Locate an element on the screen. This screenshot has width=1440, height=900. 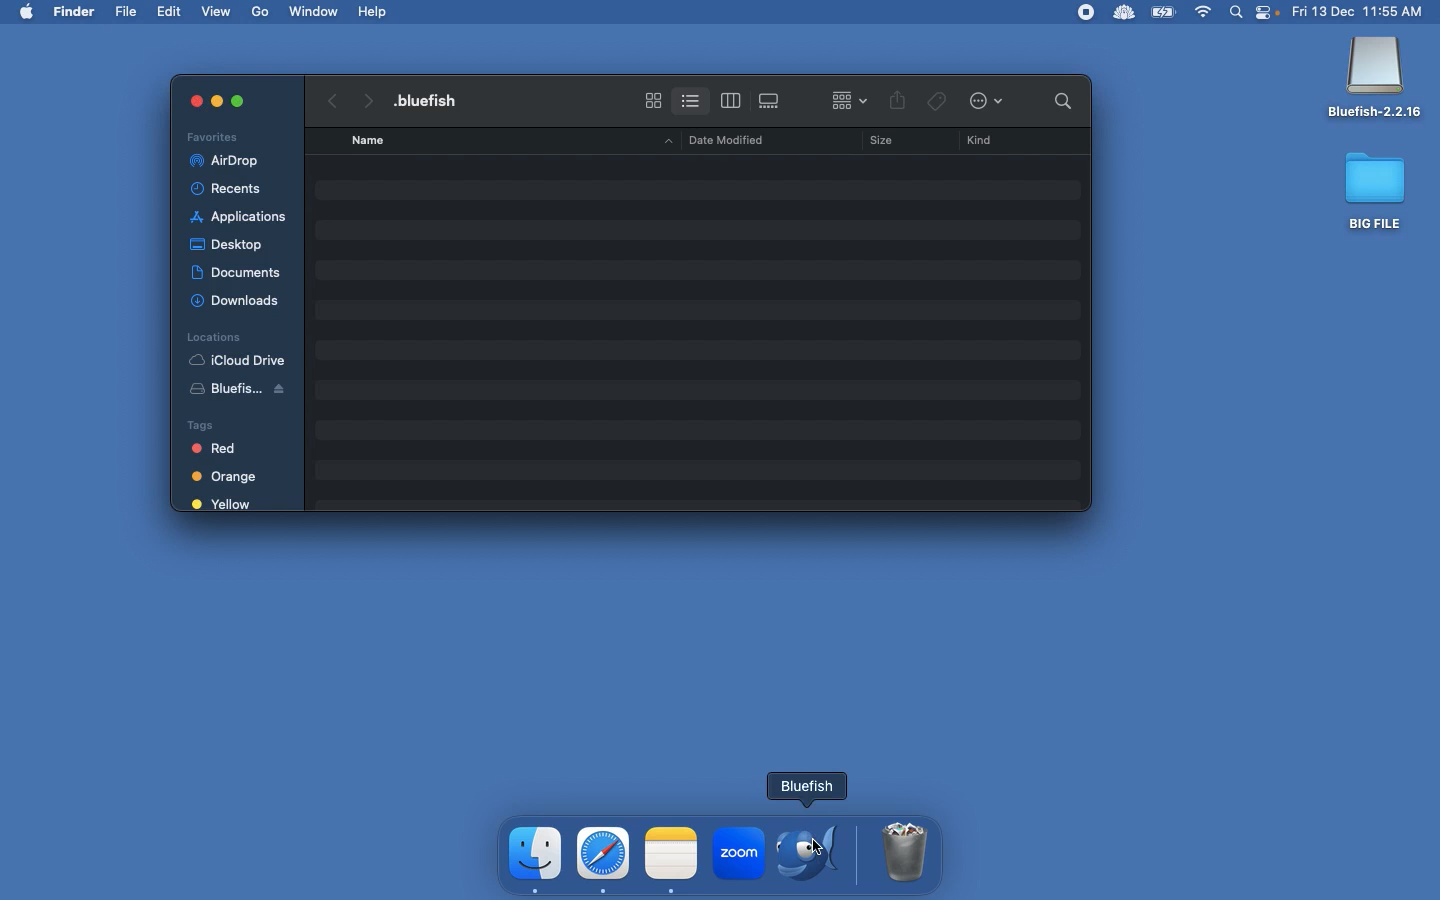
search is located at coordinates (1058, 100).